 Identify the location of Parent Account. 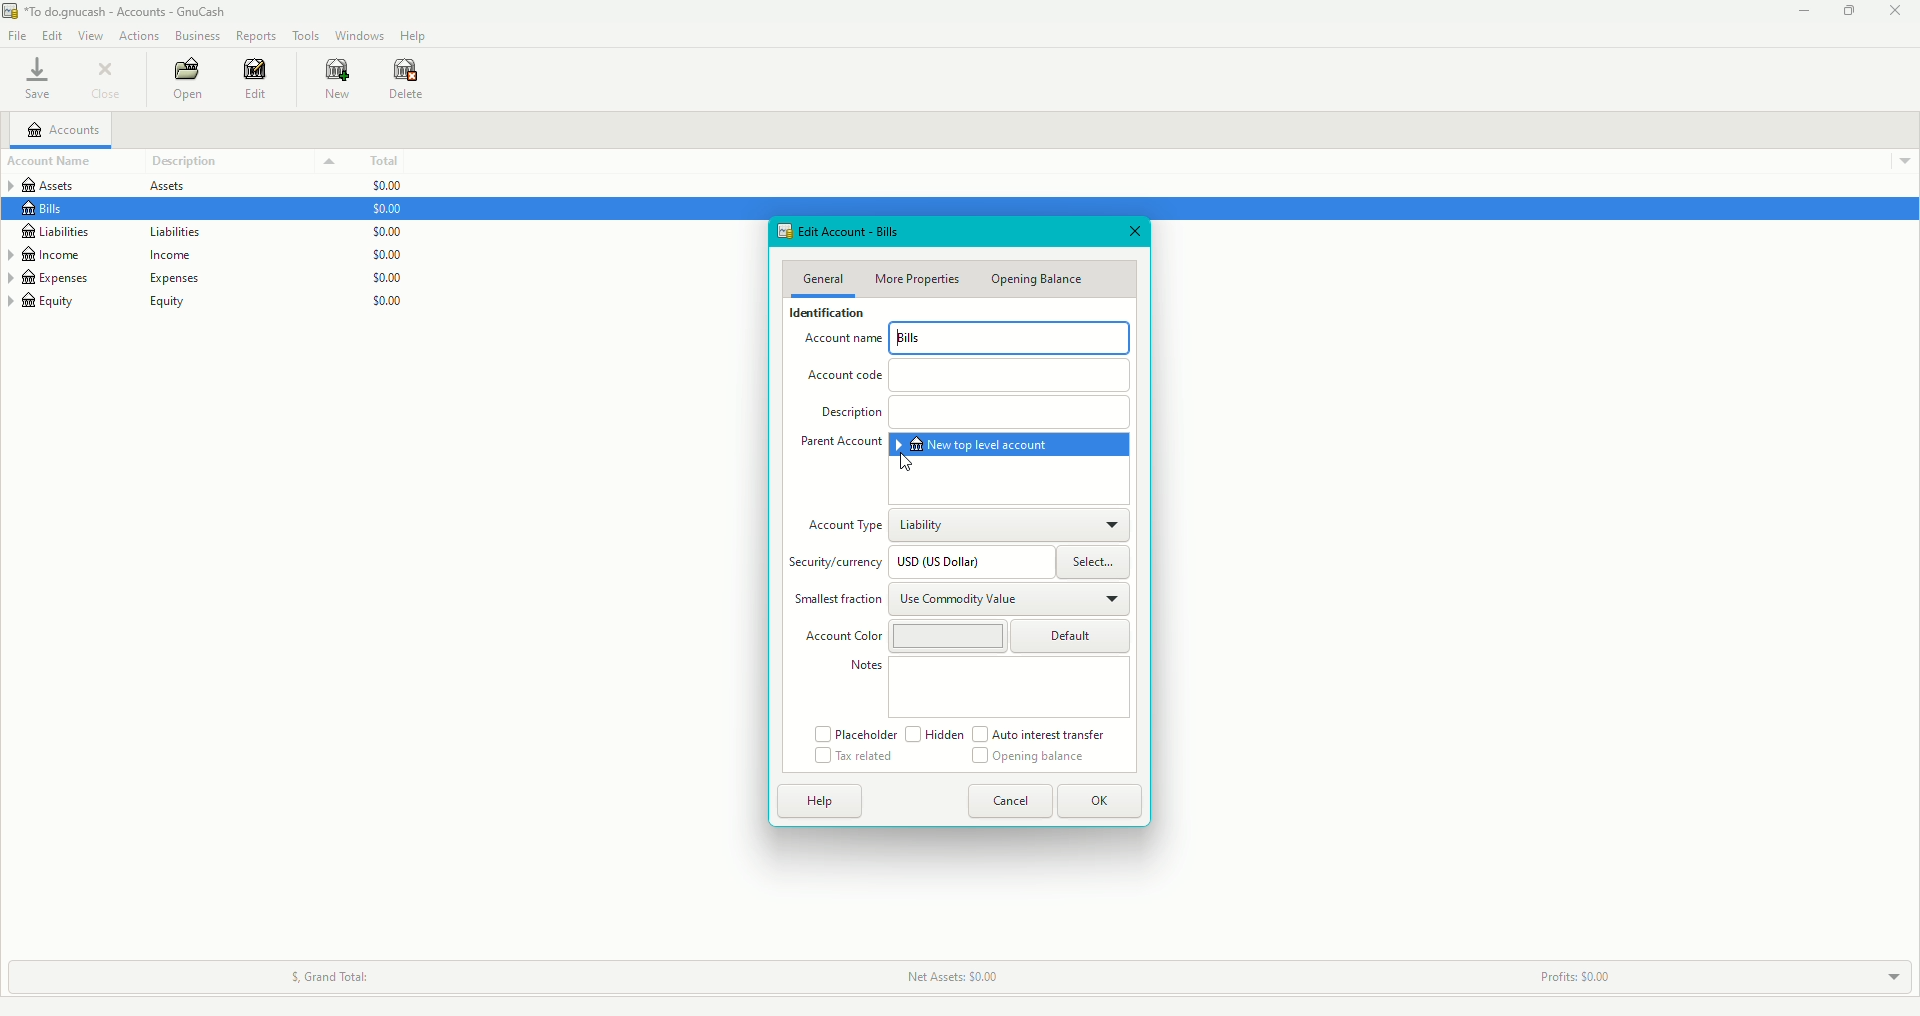
(839, 444).